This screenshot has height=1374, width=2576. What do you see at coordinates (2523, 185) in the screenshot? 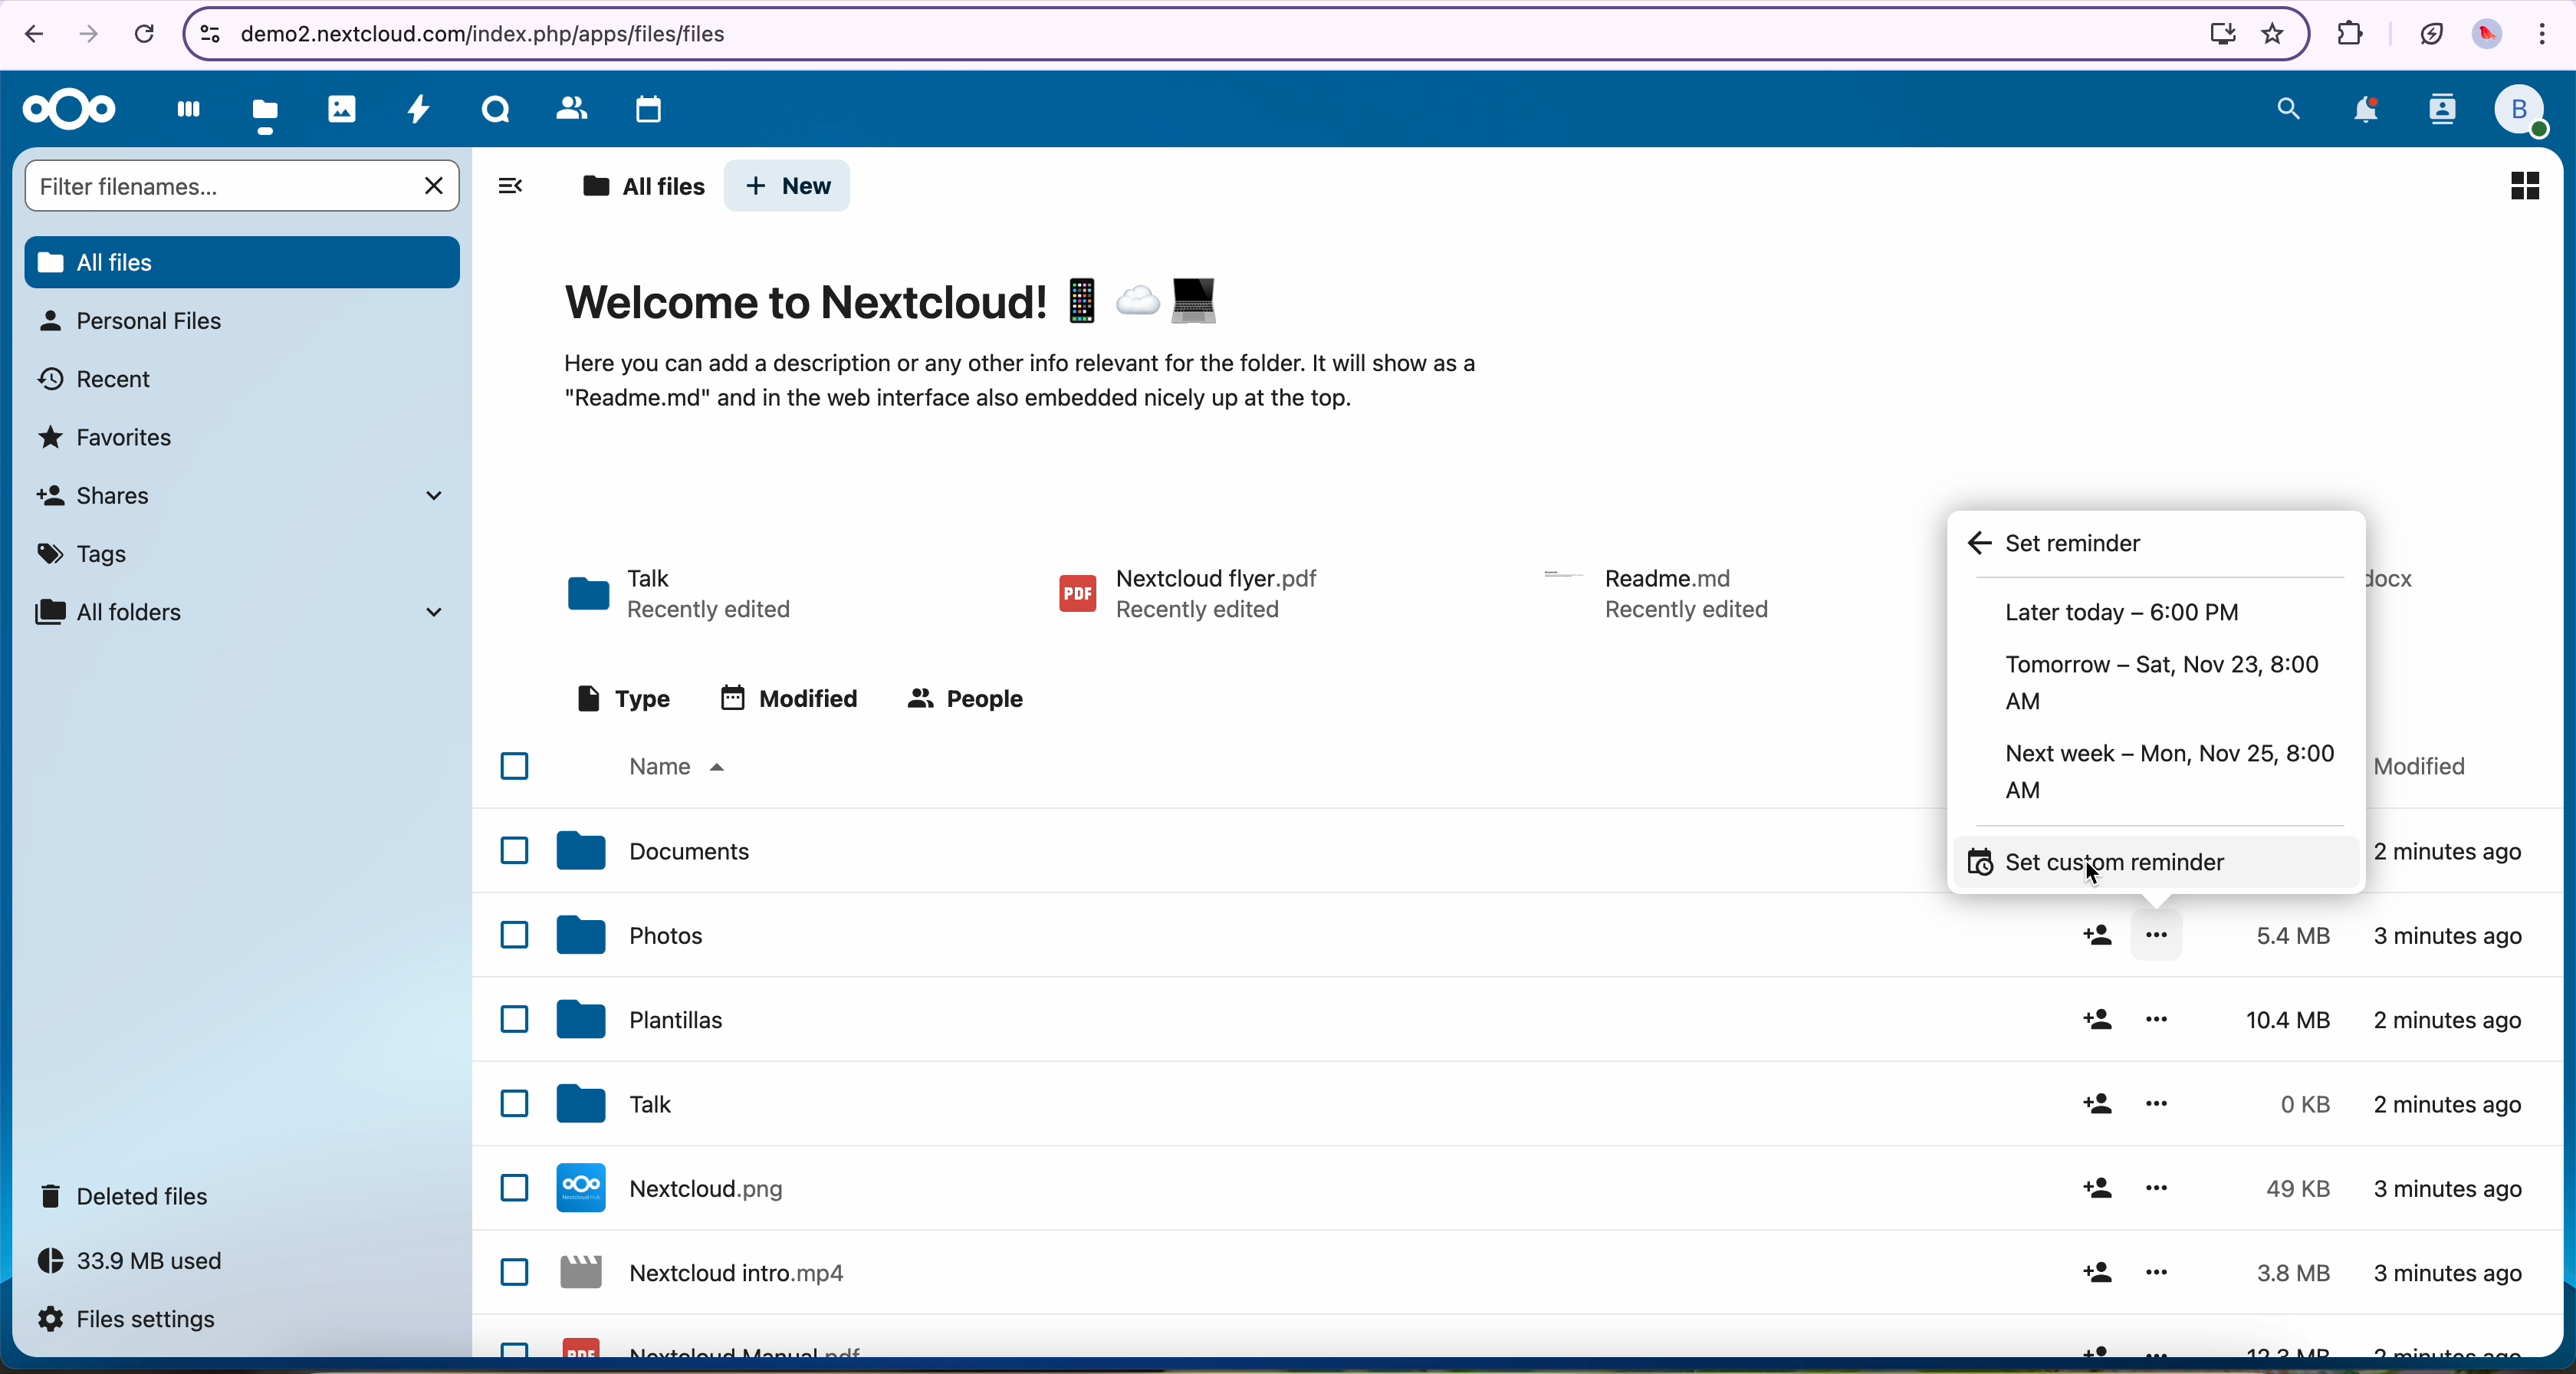
I see `icon view` at bounding box center [2523, 185].